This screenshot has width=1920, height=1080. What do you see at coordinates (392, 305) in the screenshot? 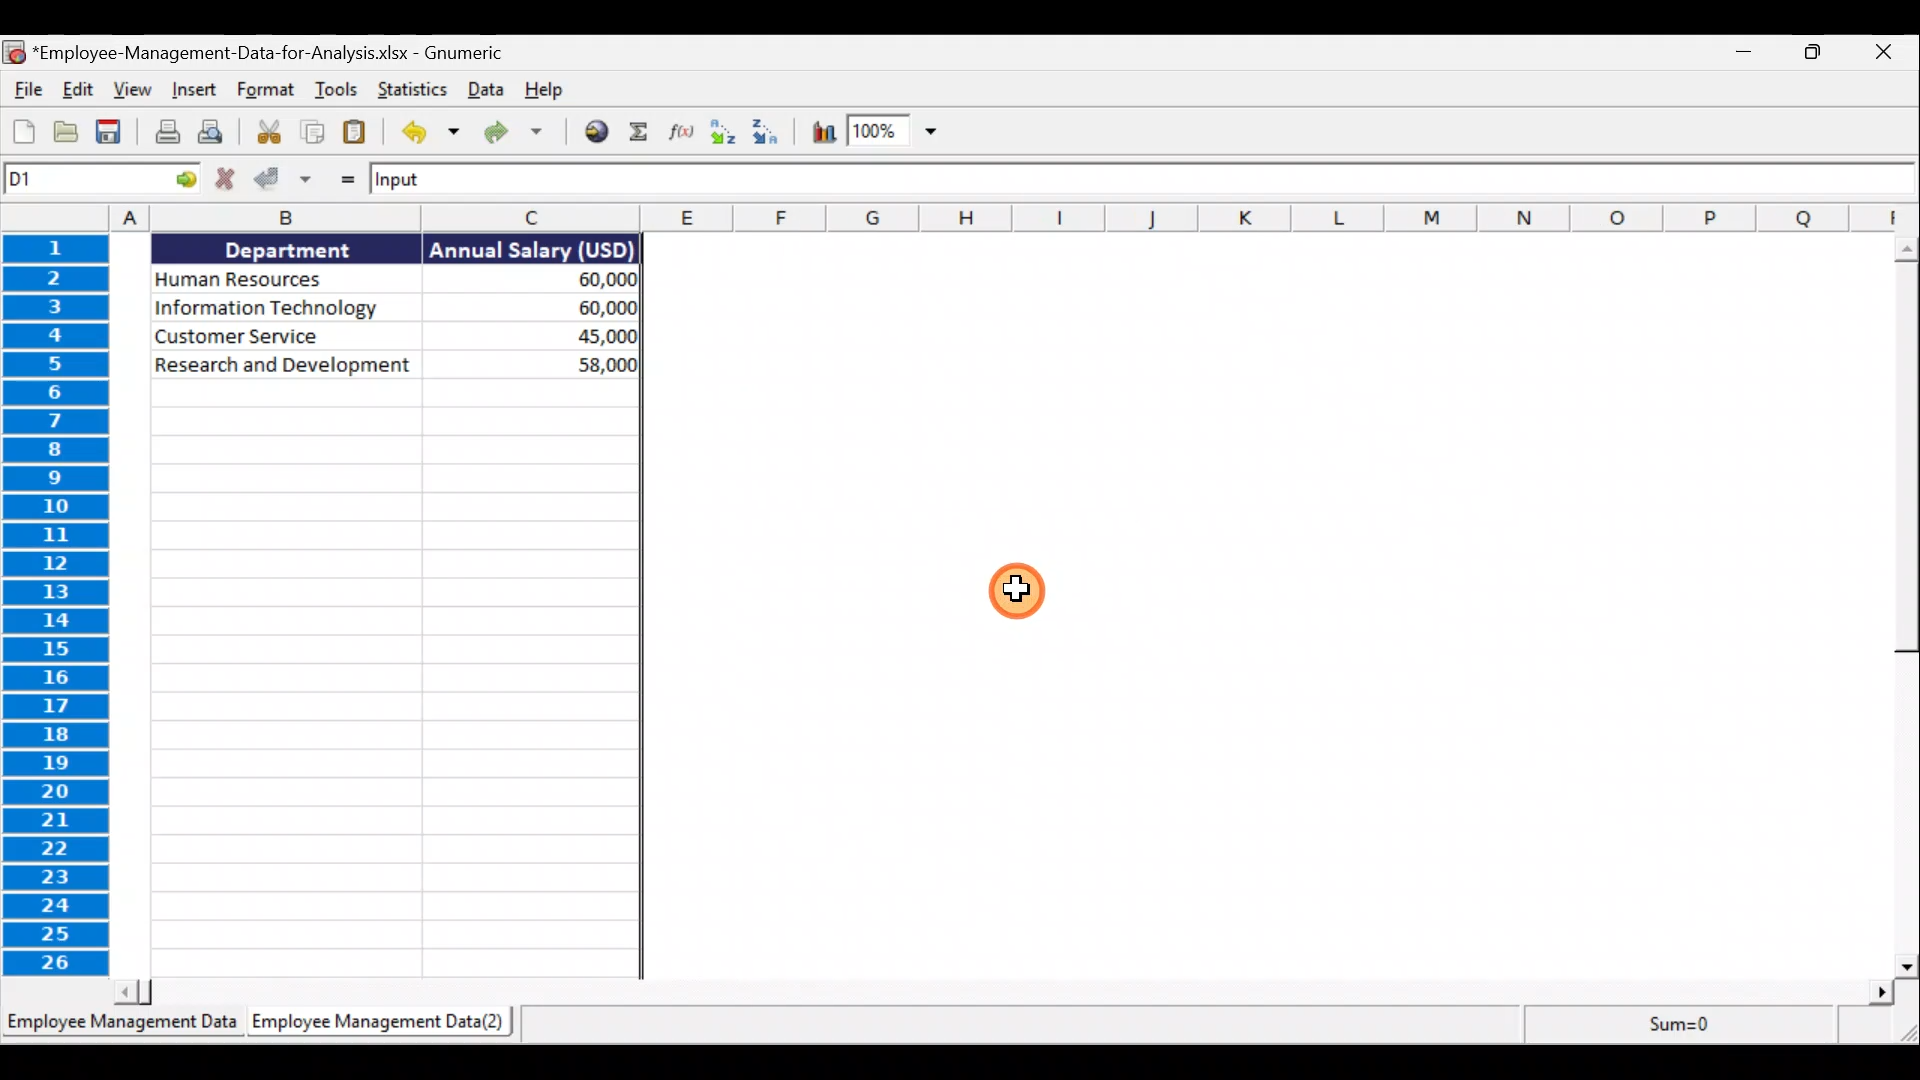
I see `Data` at bounding box center [392, 305].